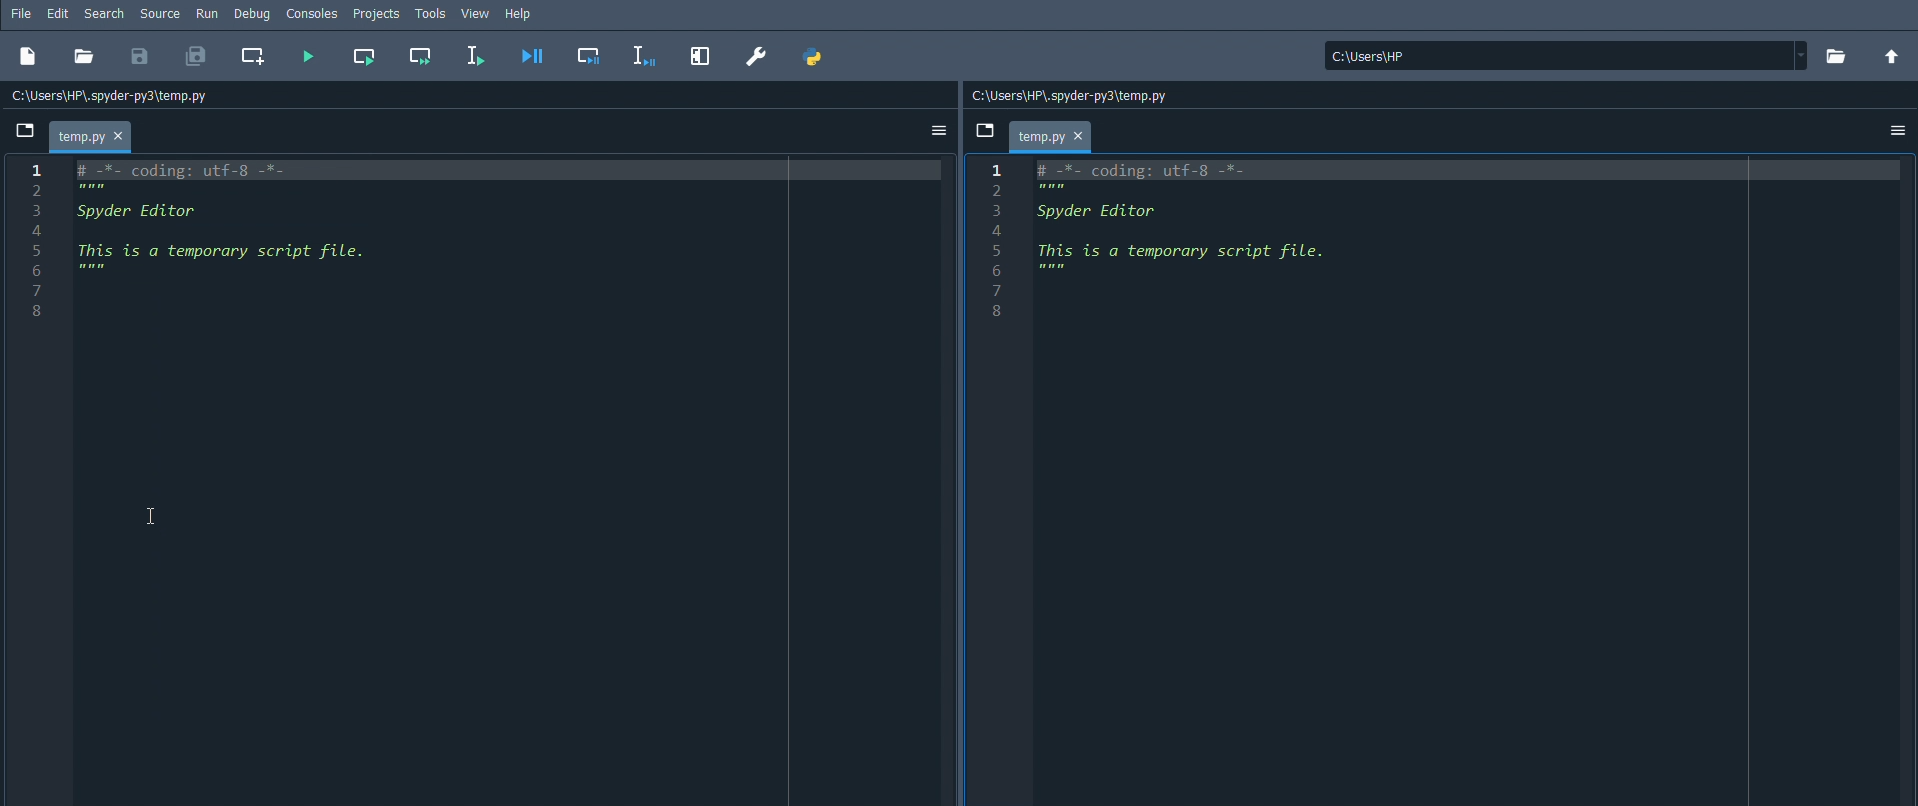 This screenshot has width=1918, height=806. Describe the element at coordinates (61, 14) in the screenshot. I see `Edit` at that location.